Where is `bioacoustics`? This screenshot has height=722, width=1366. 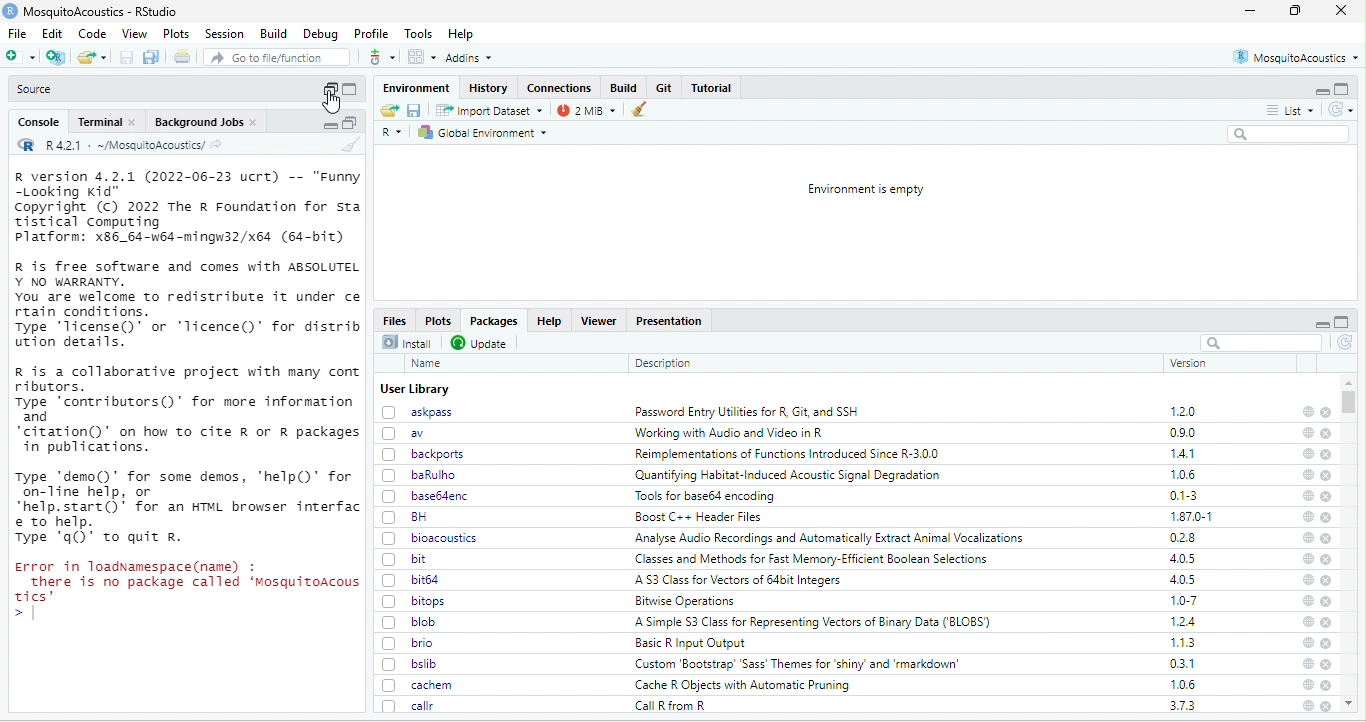 bioacoustics is located at coordinates (430, 537).